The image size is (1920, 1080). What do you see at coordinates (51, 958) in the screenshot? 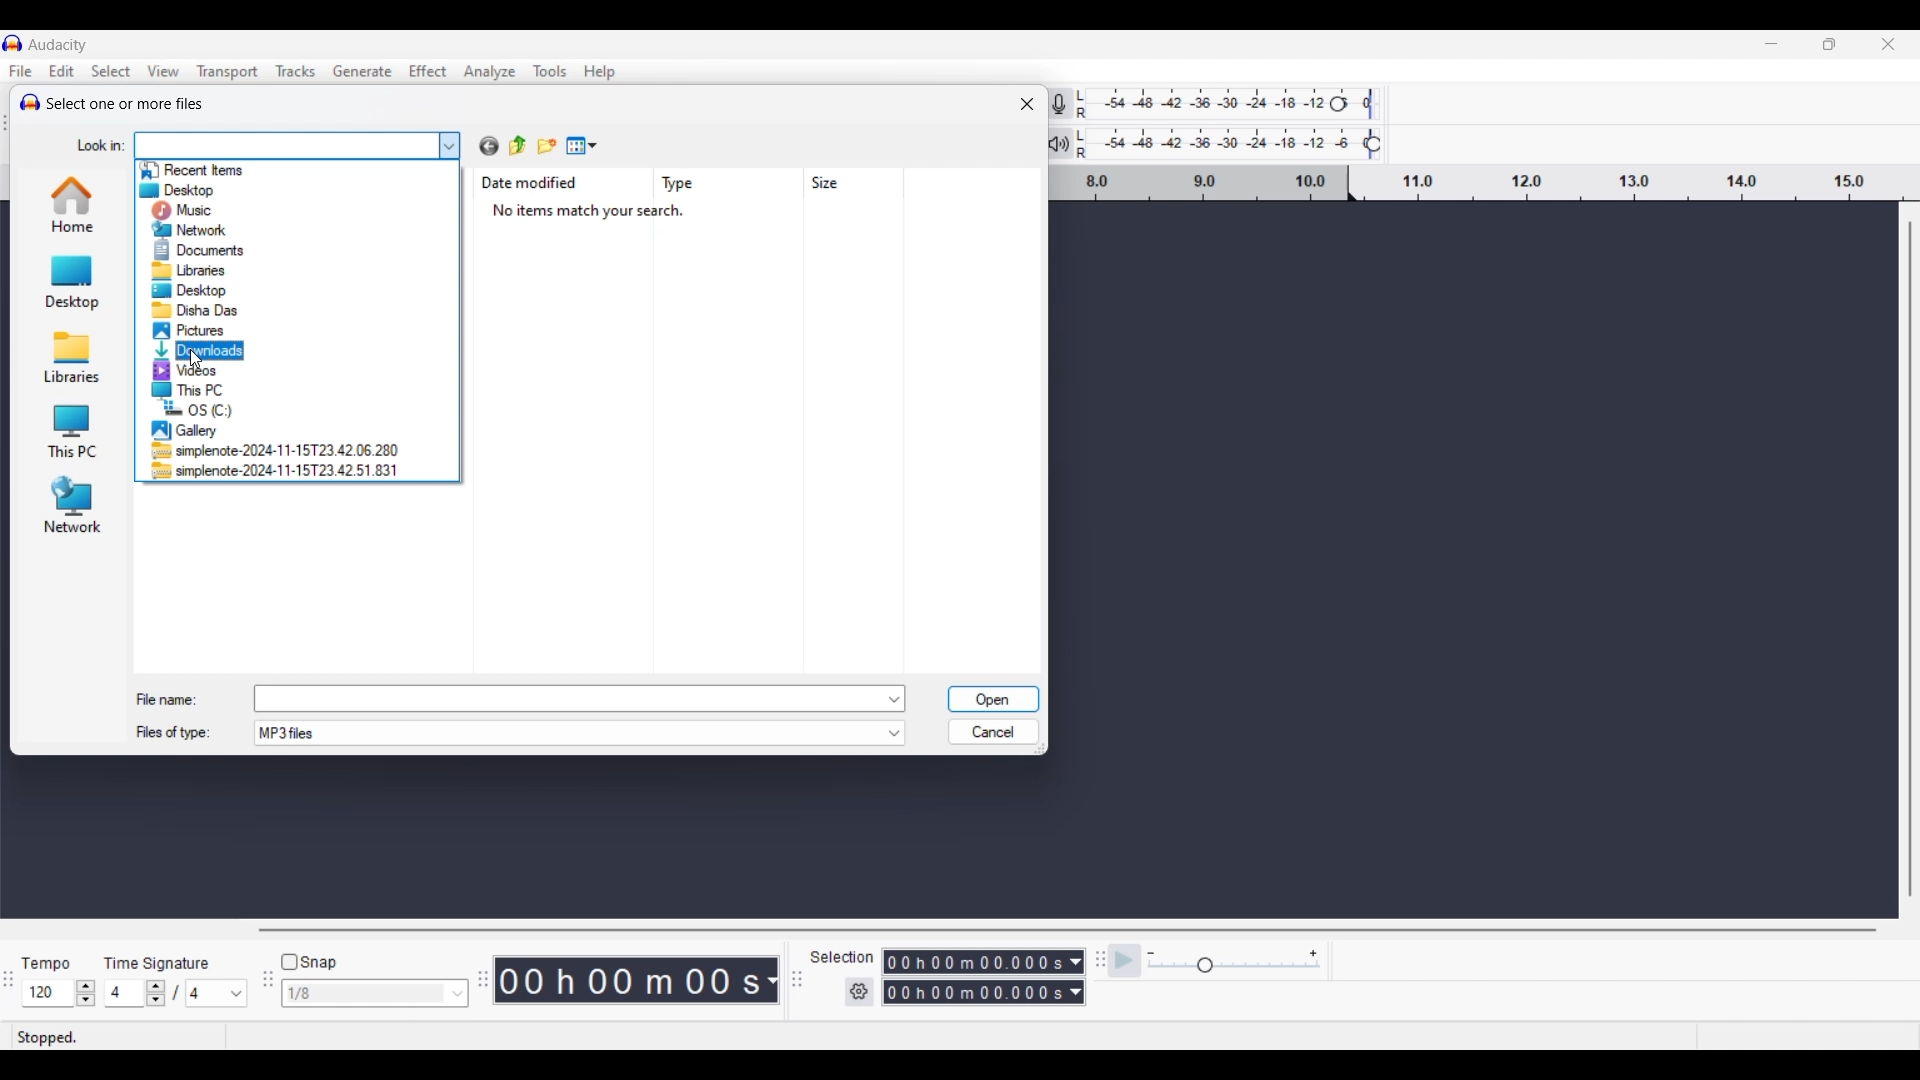
I see `Tempo` at bounding box center [51, 958].